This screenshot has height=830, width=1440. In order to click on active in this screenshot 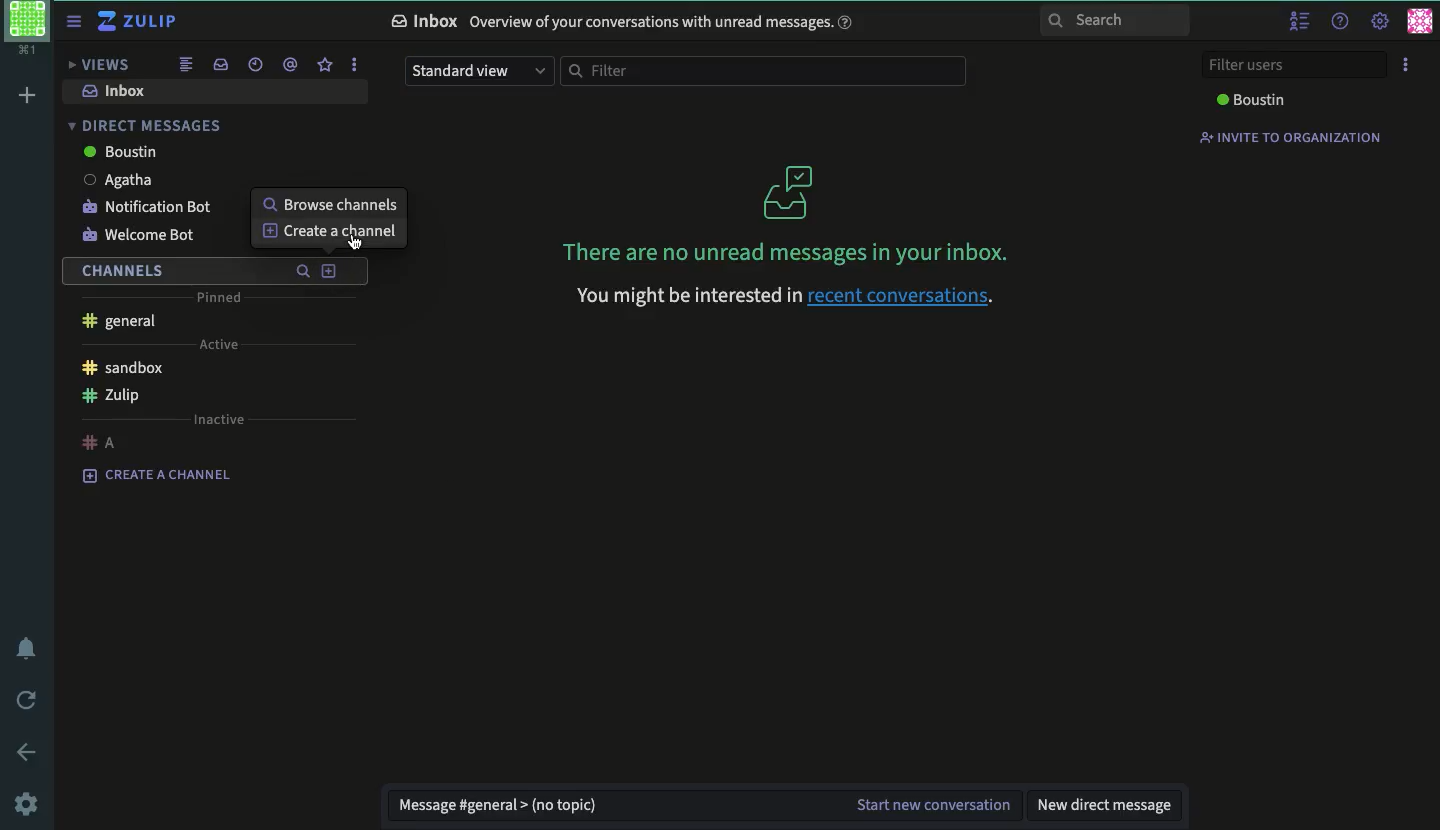, I will do `click(214, 343)`.